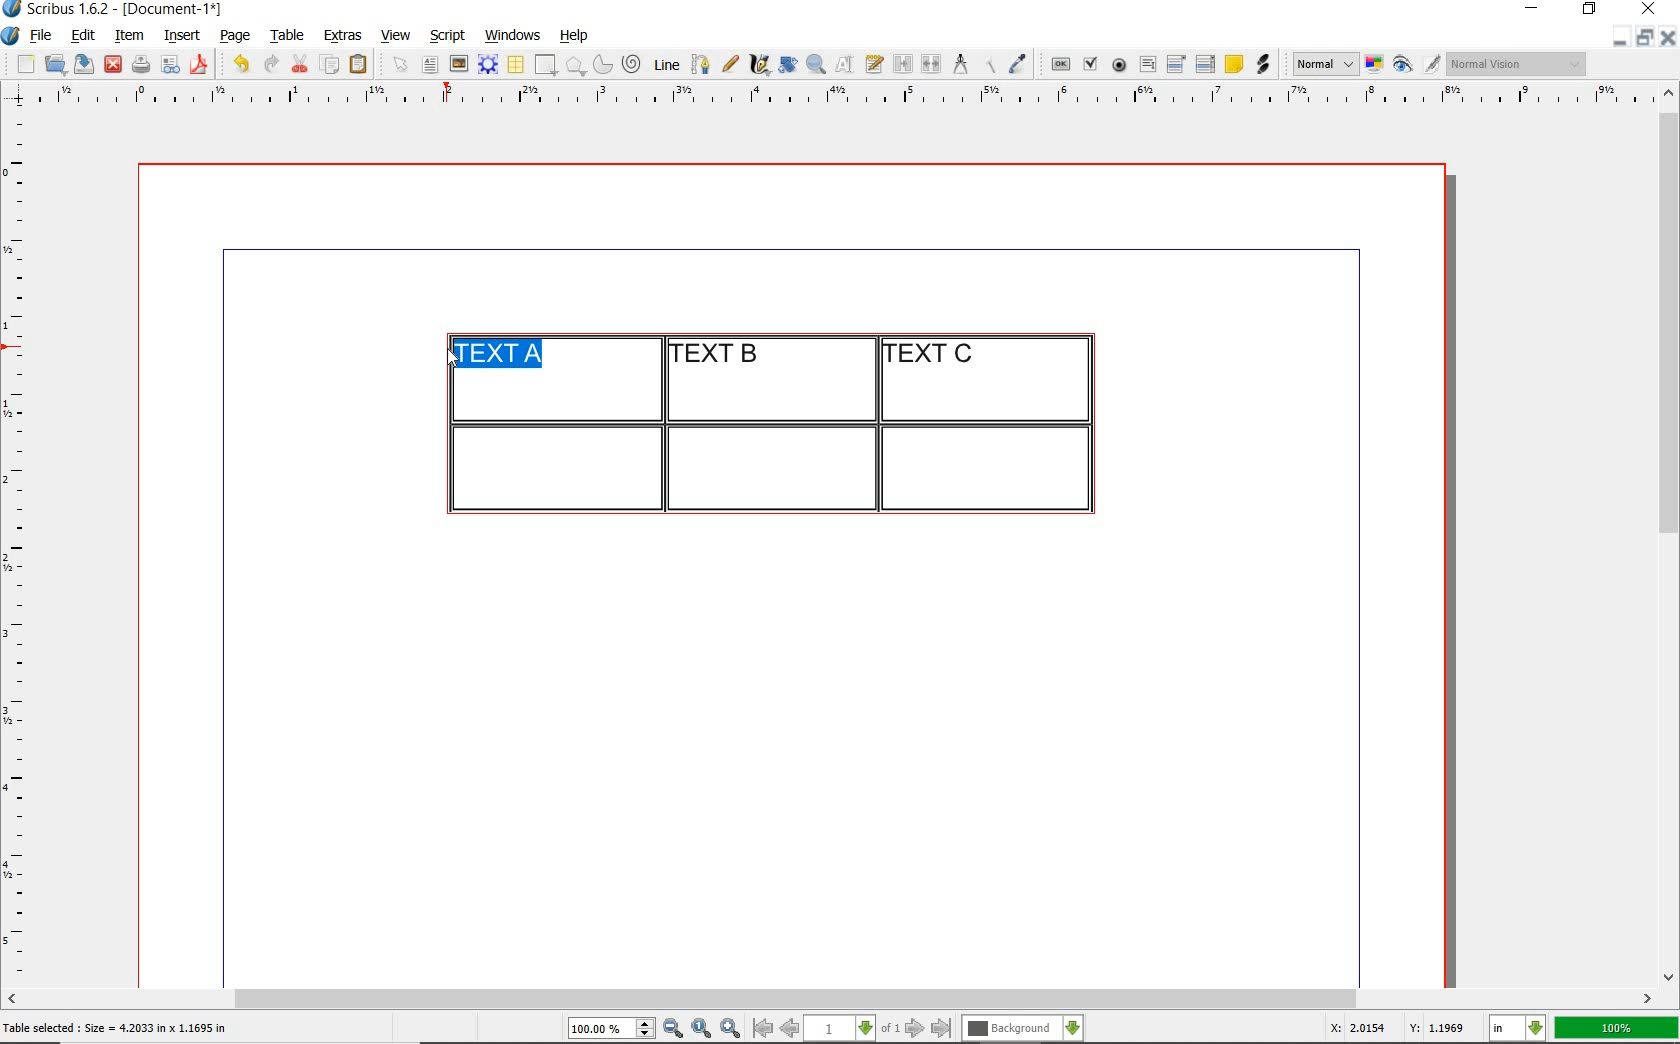 The height and width of the screenshot is (1044, 1680). What do you see at coordinates (362, 65) in the screenshot?
I see `paste` at bounding box center [362, 65].